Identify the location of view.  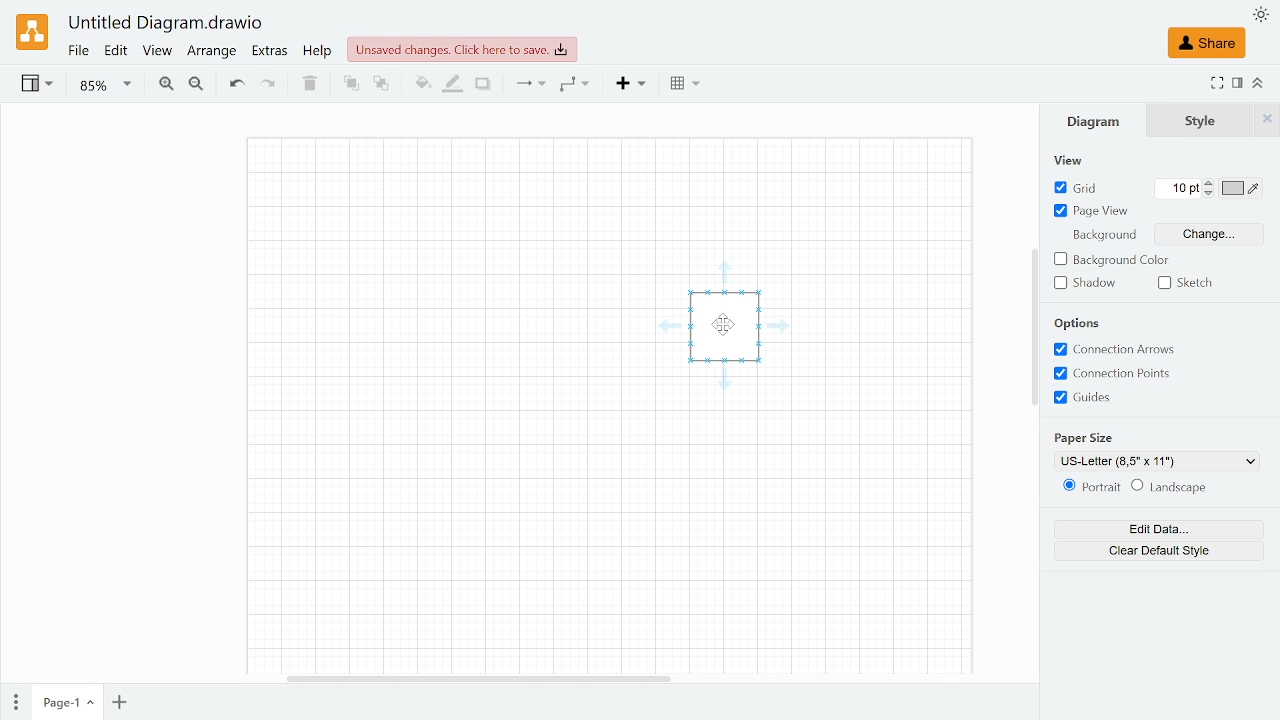
(1069, 160).